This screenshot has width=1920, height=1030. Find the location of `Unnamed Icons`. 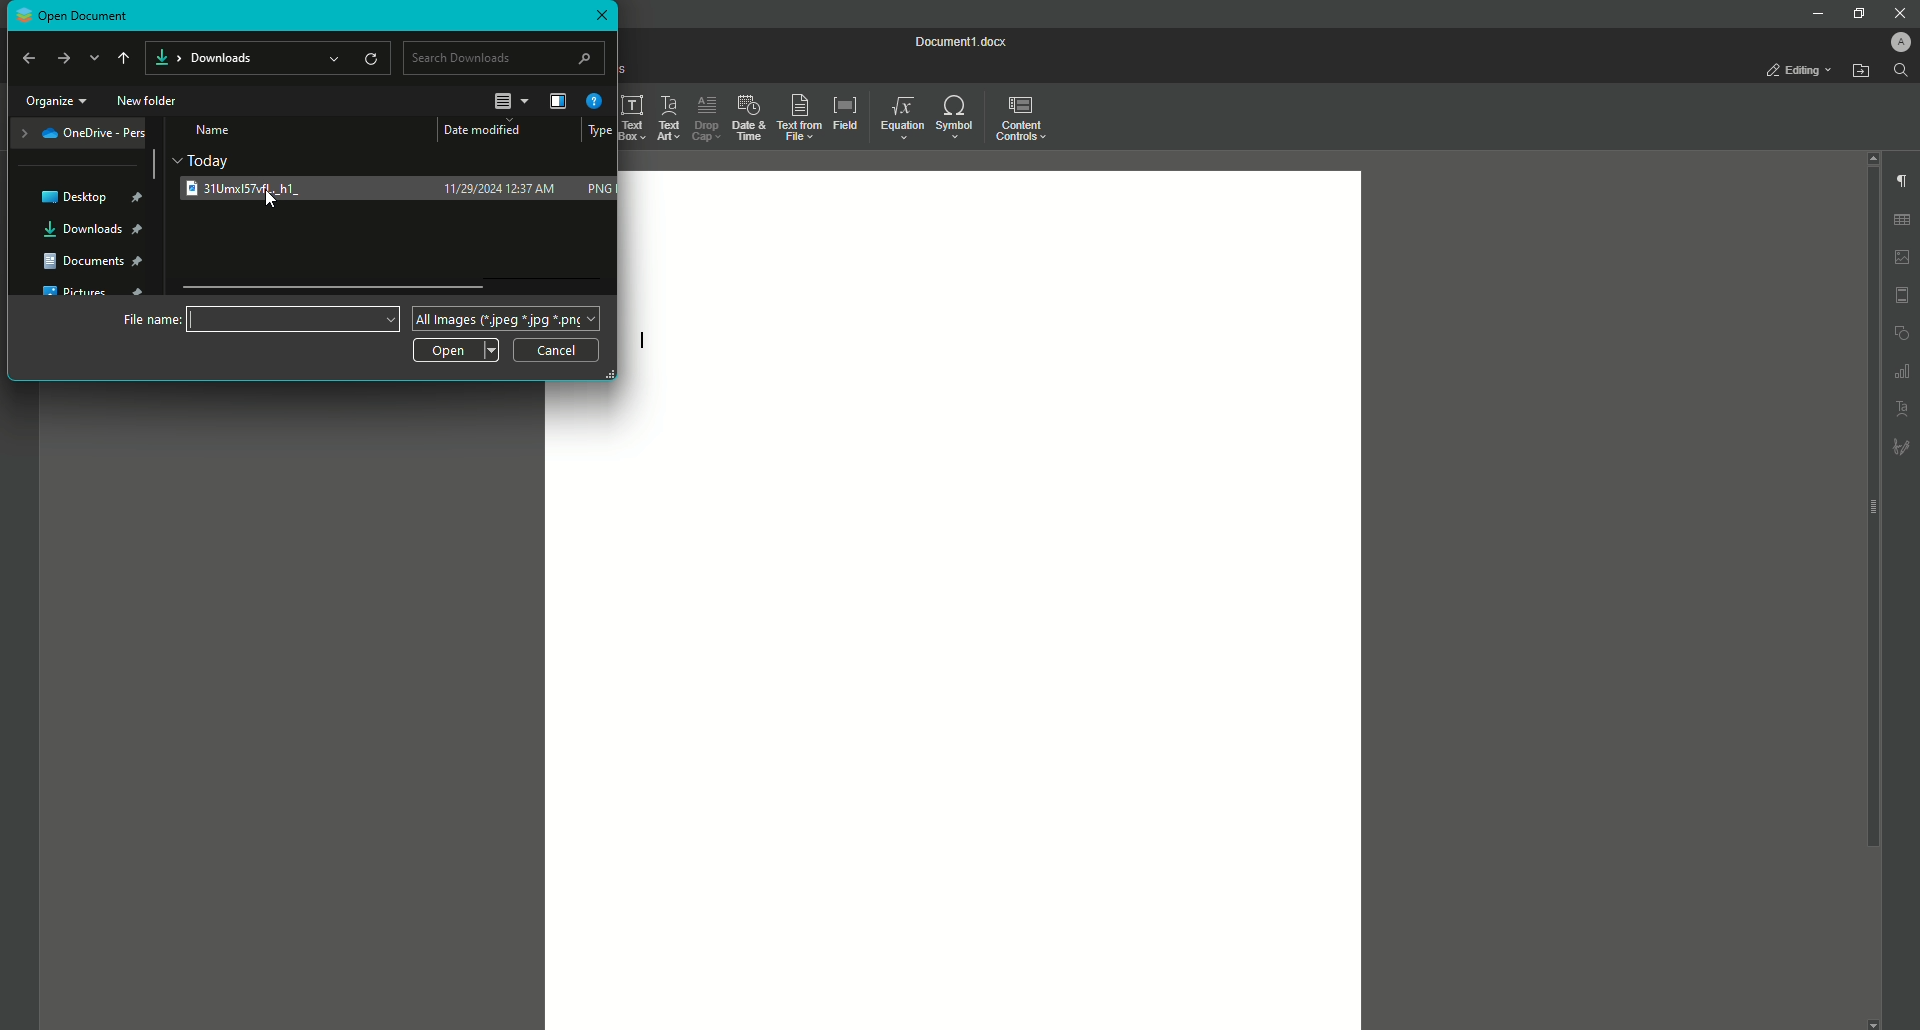

Unnamed Icons is located at coordinates (1902, 334).